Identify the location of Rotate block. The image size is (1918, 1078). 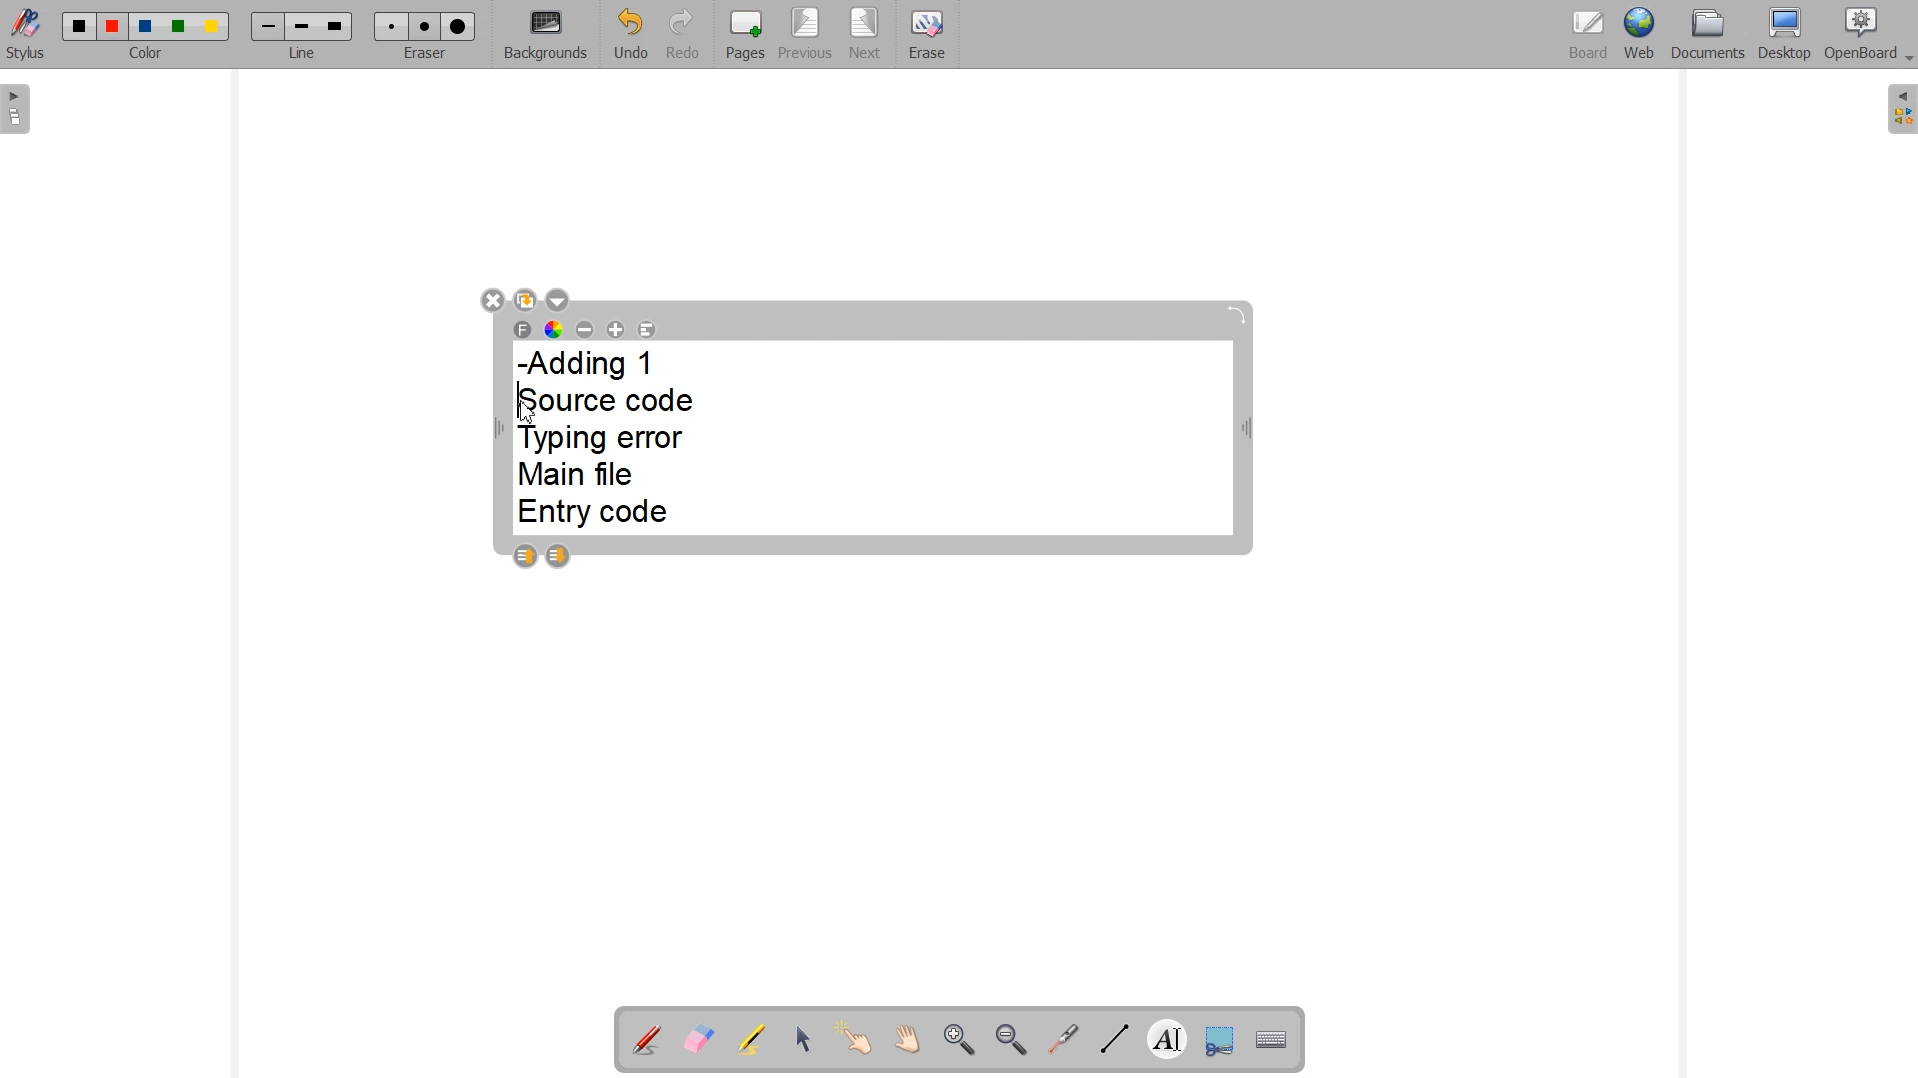
(1236, 316).